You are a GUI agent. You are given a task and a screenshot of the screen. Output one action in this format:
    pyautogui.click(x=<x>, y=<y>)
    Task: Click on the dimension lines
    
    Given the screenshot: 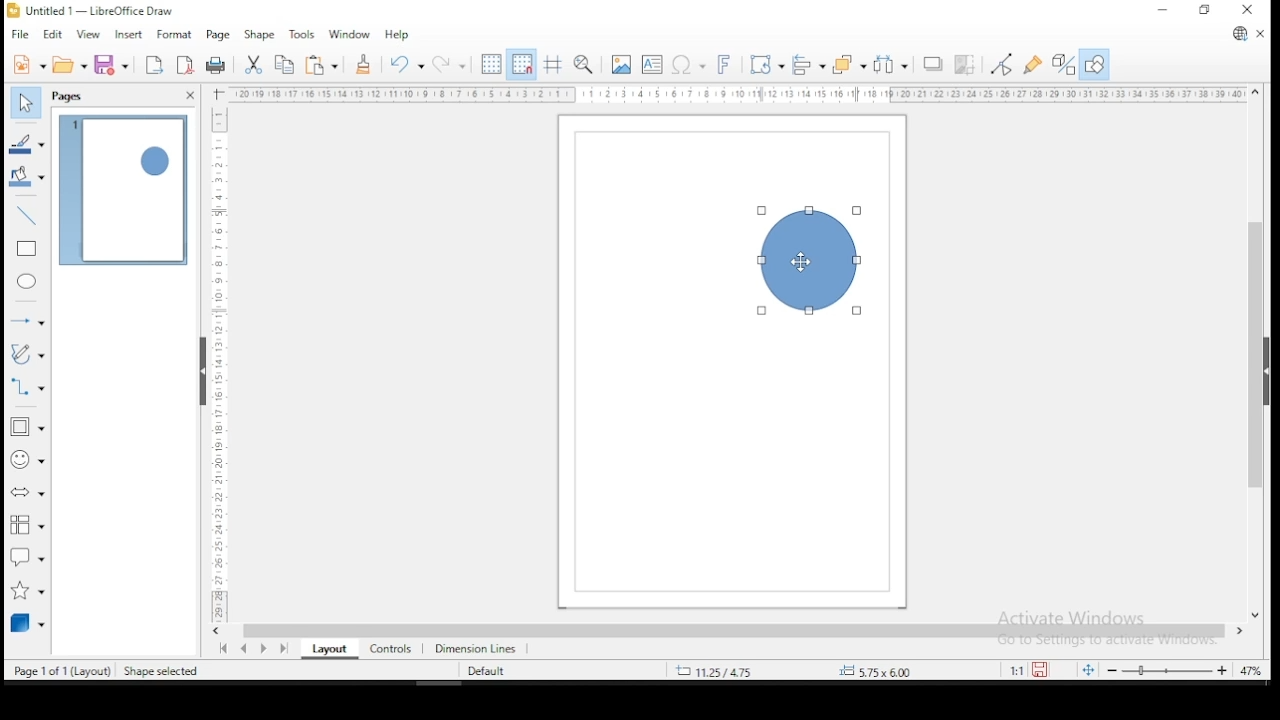 What is the action you would take?
    pyautogui.click(x=476, y=647)
    